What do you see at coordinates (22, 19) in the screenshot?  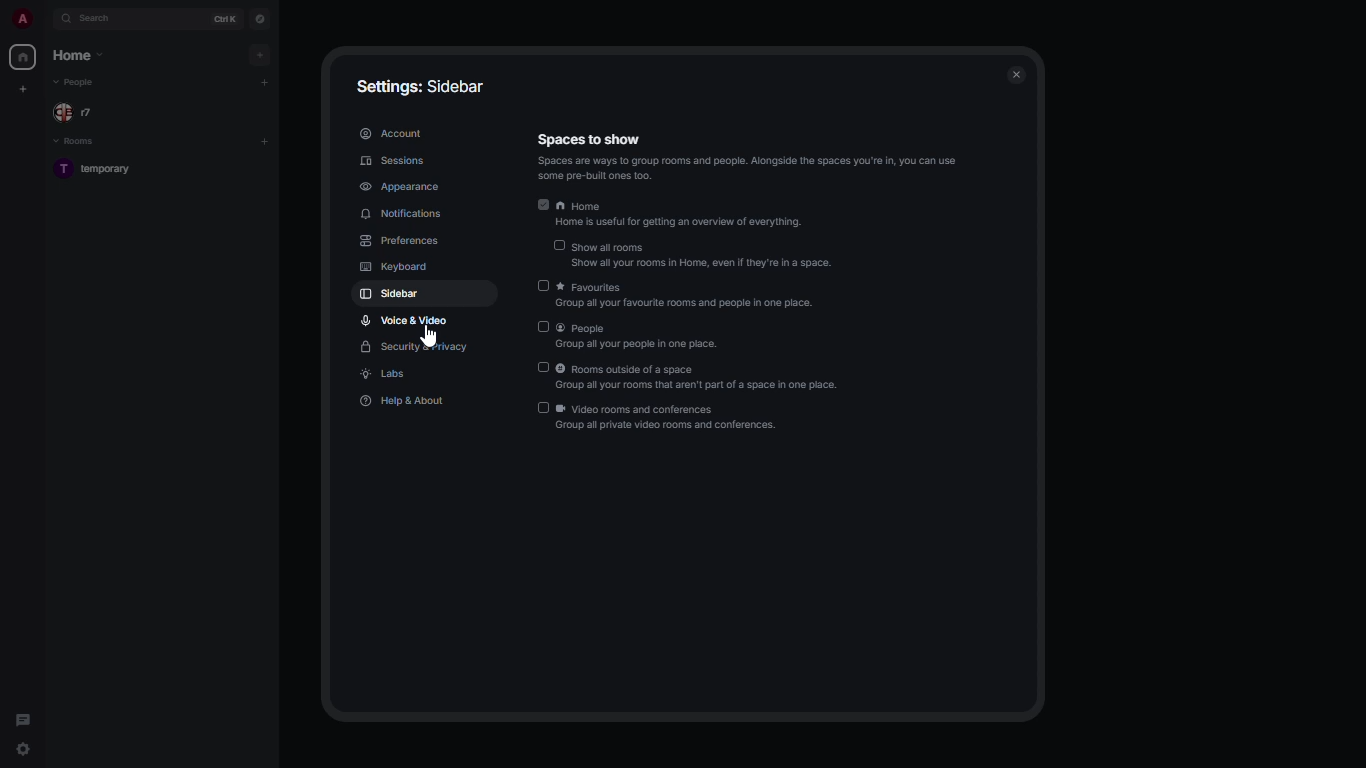 I see `profile` at bounding box center [22, 19].